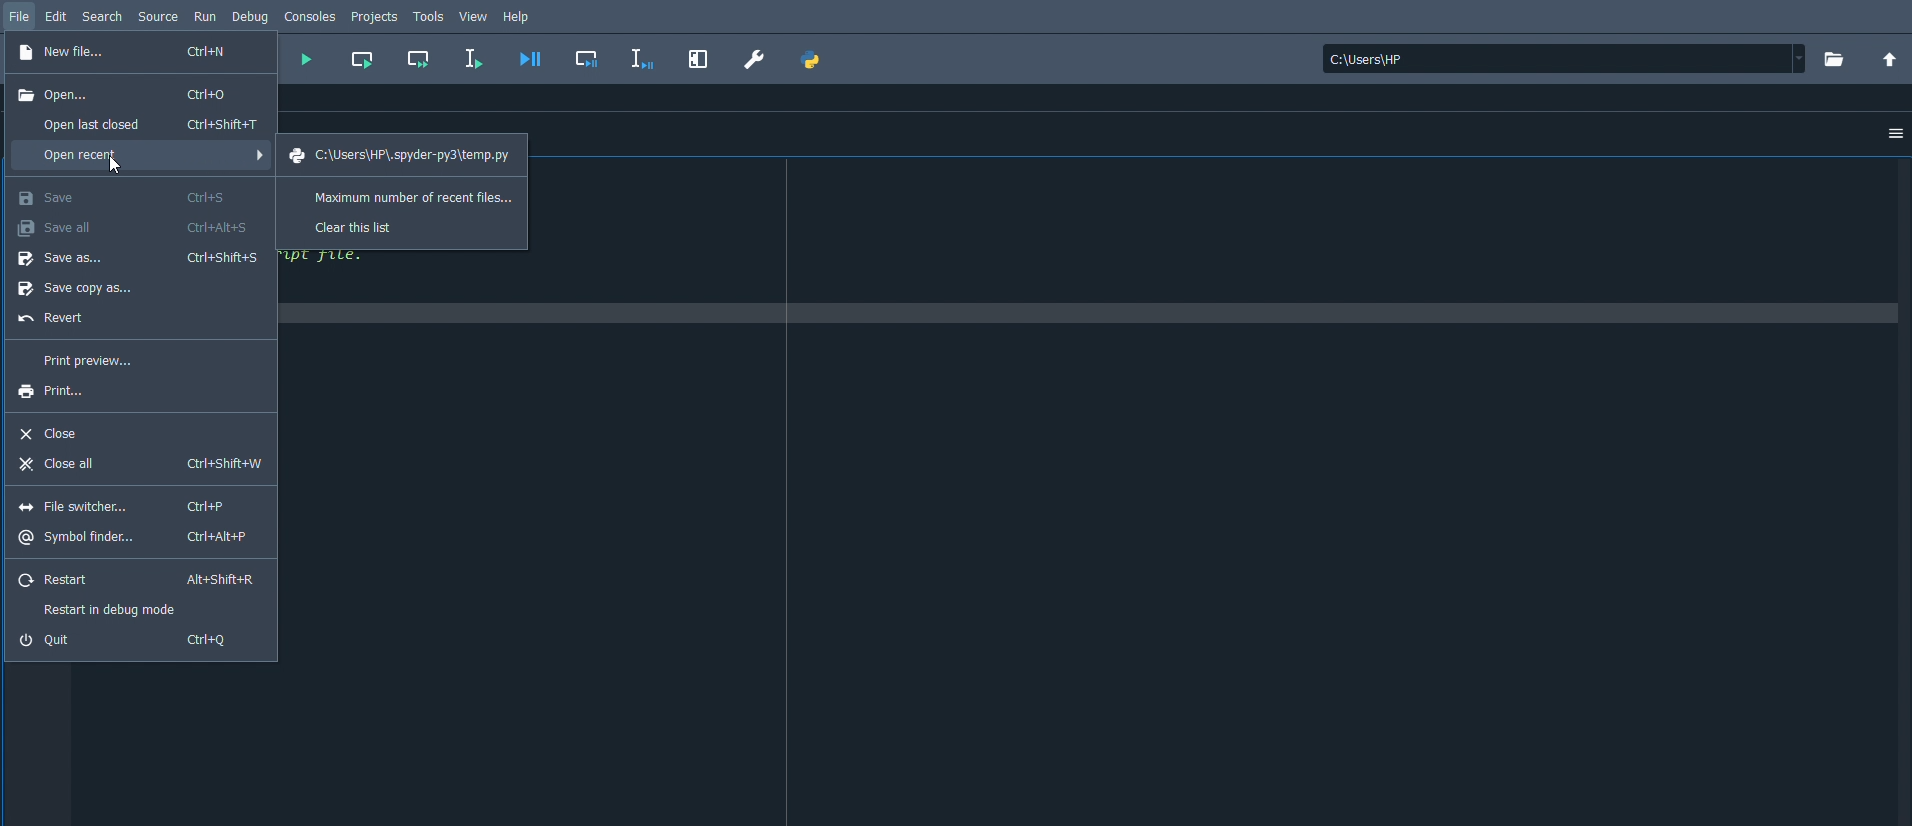  I want to click on Clear this list, so click(358, 225).